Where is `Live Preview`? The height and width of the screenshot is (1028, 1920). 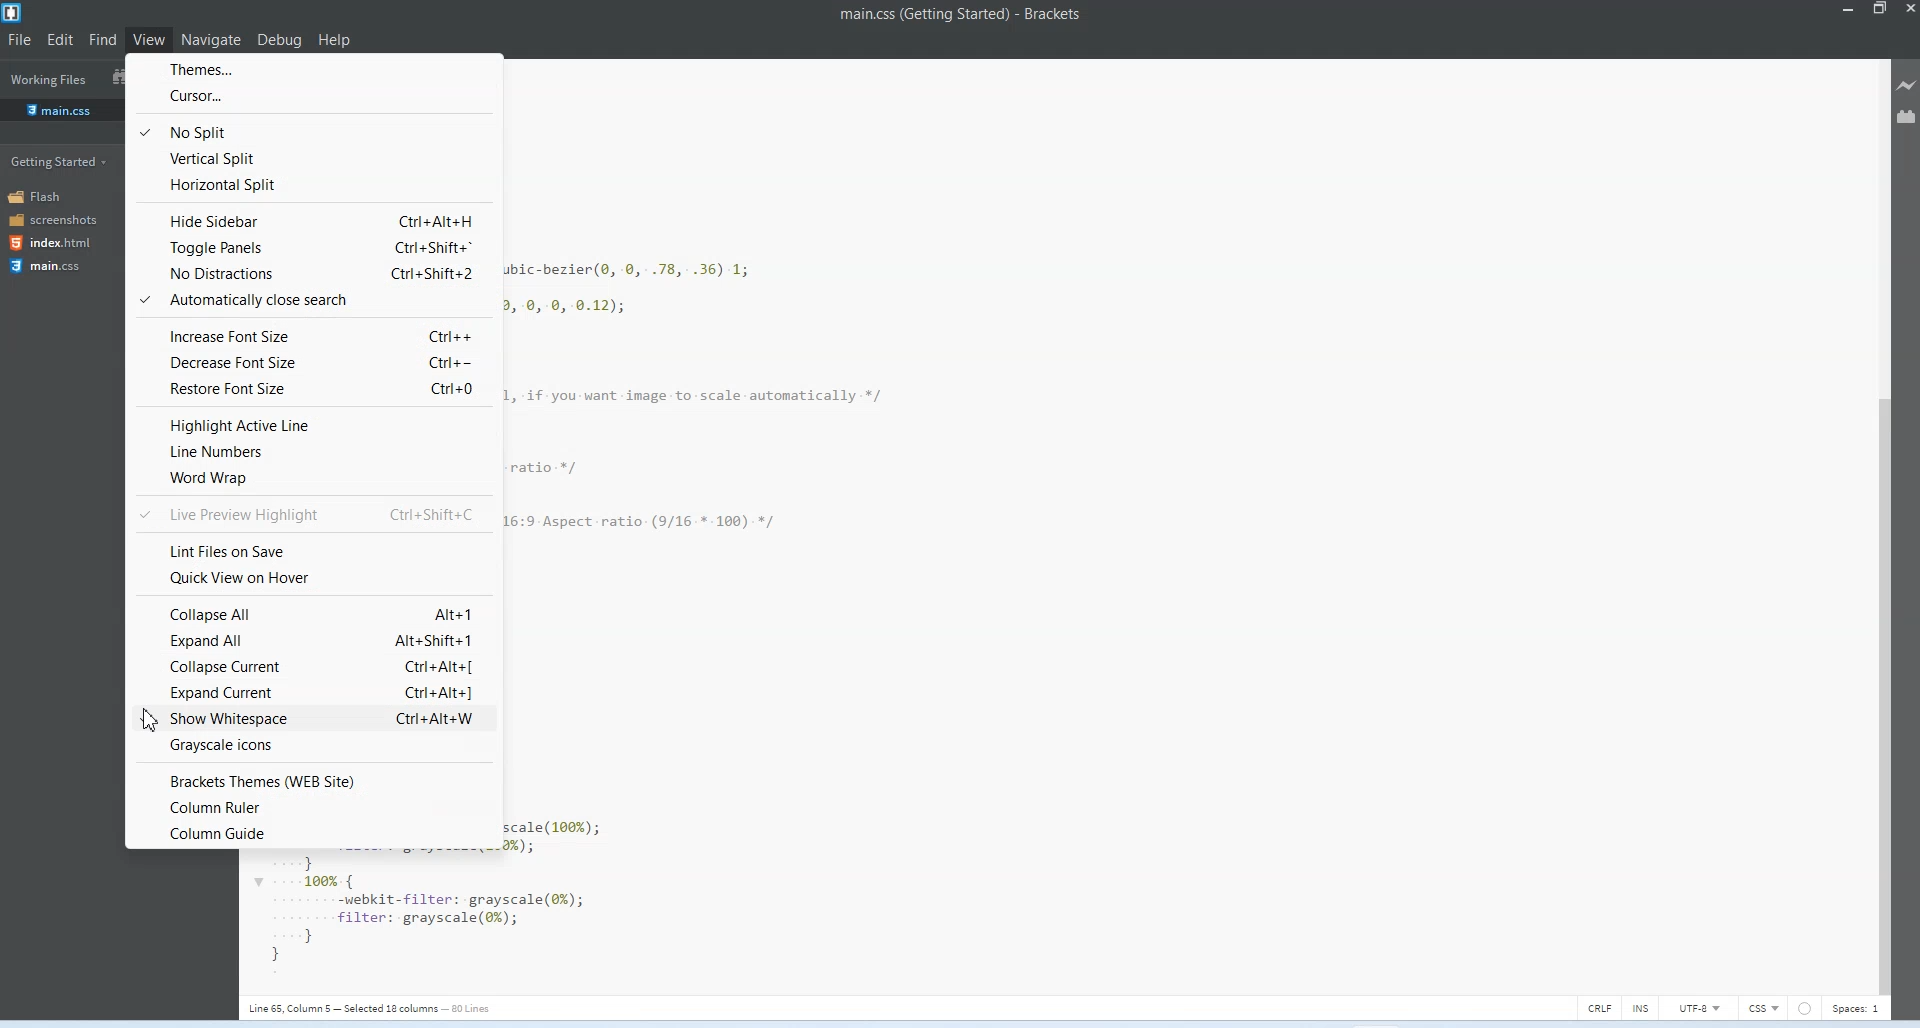 Live Preview is located at coordinates (1908, 82).